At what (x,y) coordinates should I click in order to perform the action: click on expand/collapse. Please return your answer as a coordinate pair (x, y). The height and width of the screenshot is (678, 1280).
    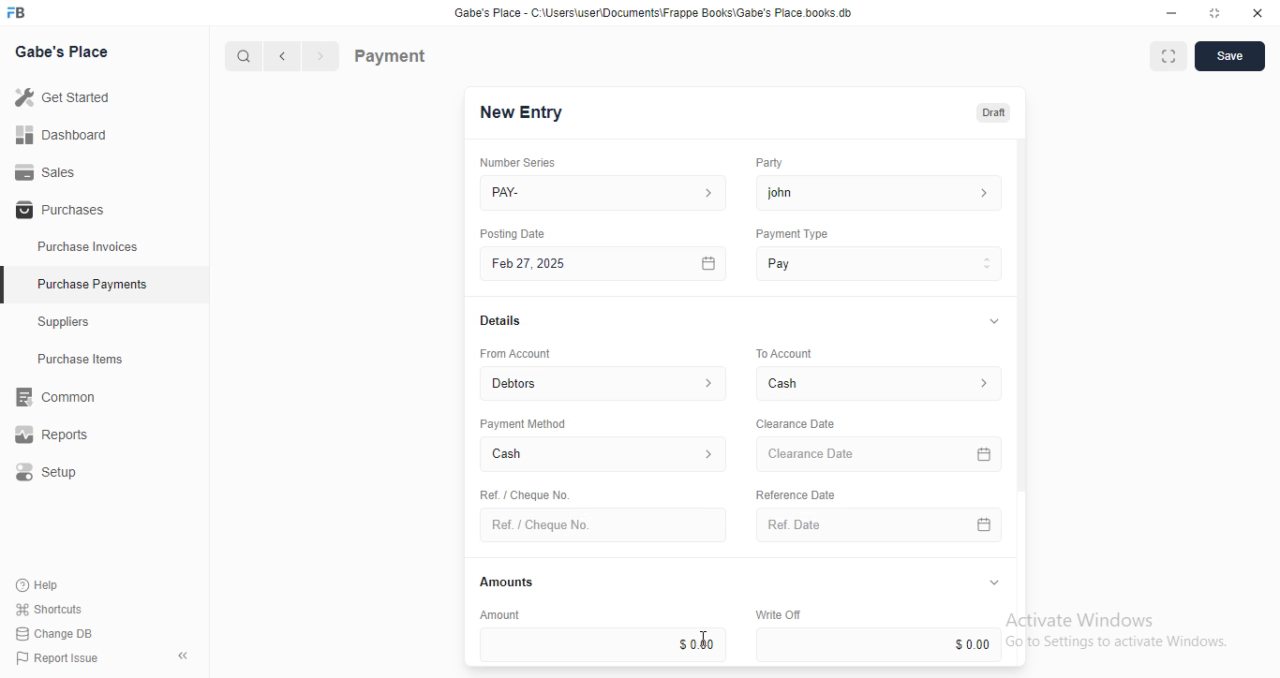
    Looking at the image, I should click on (993, 583).